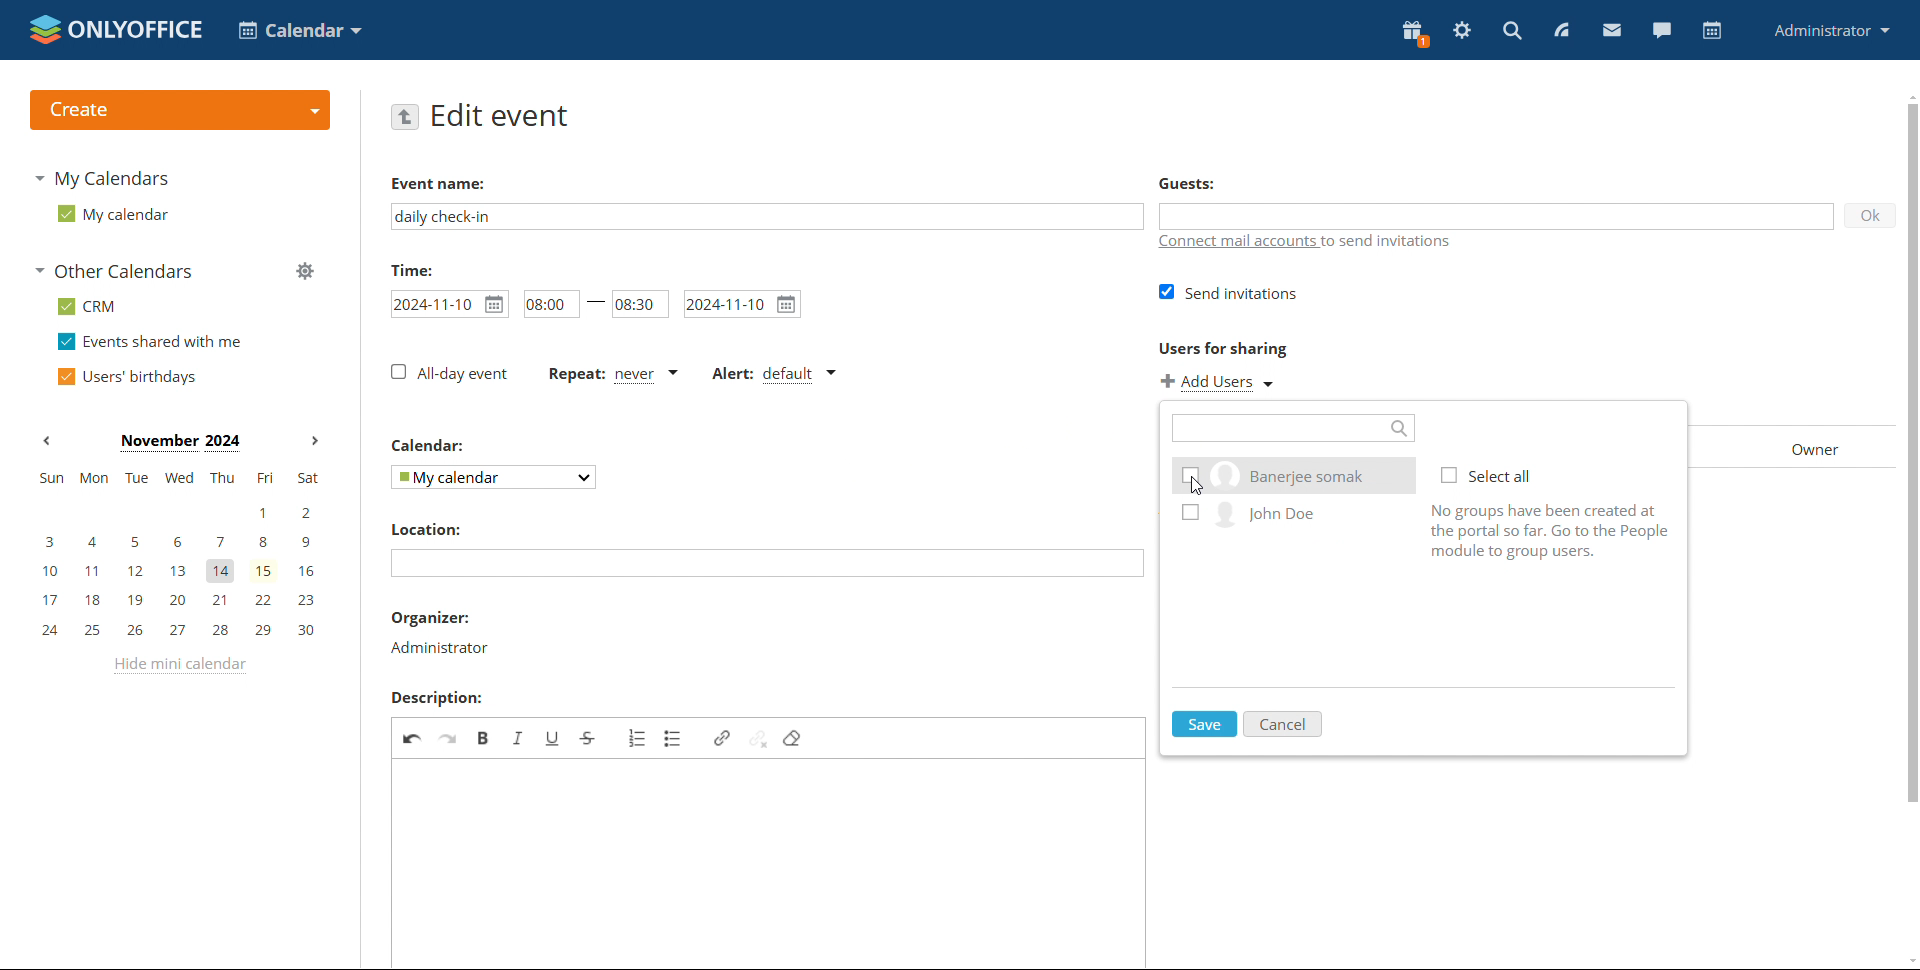 Image resolution: width=1920 pixels, height=970 pixels. What do you see at coordinates (178, 556) in the screenshot?
I see `mini calendar` at bounding box center [178, 556].